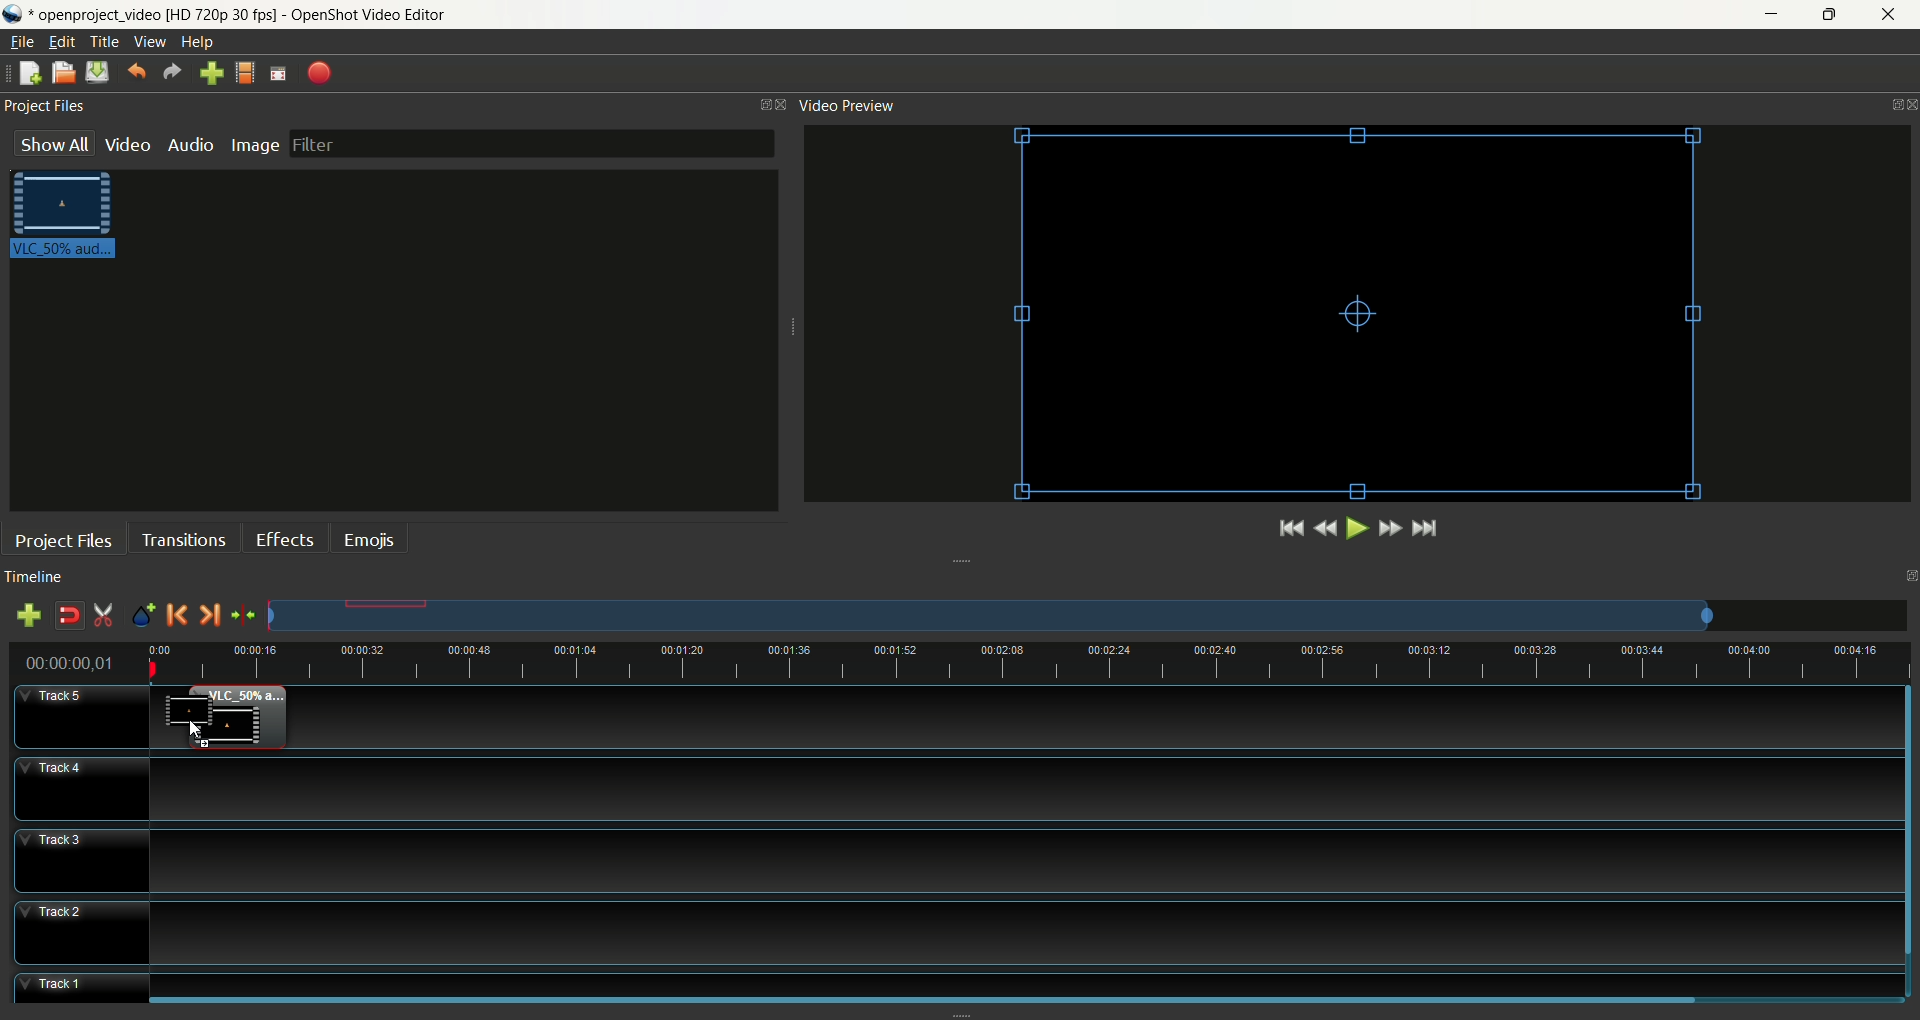 The height and width of the screenshot is (1020, 1920). What do you see at coordinates (96, 71) in the screenshot?
I see `save project` at bounding box center [96, 71].